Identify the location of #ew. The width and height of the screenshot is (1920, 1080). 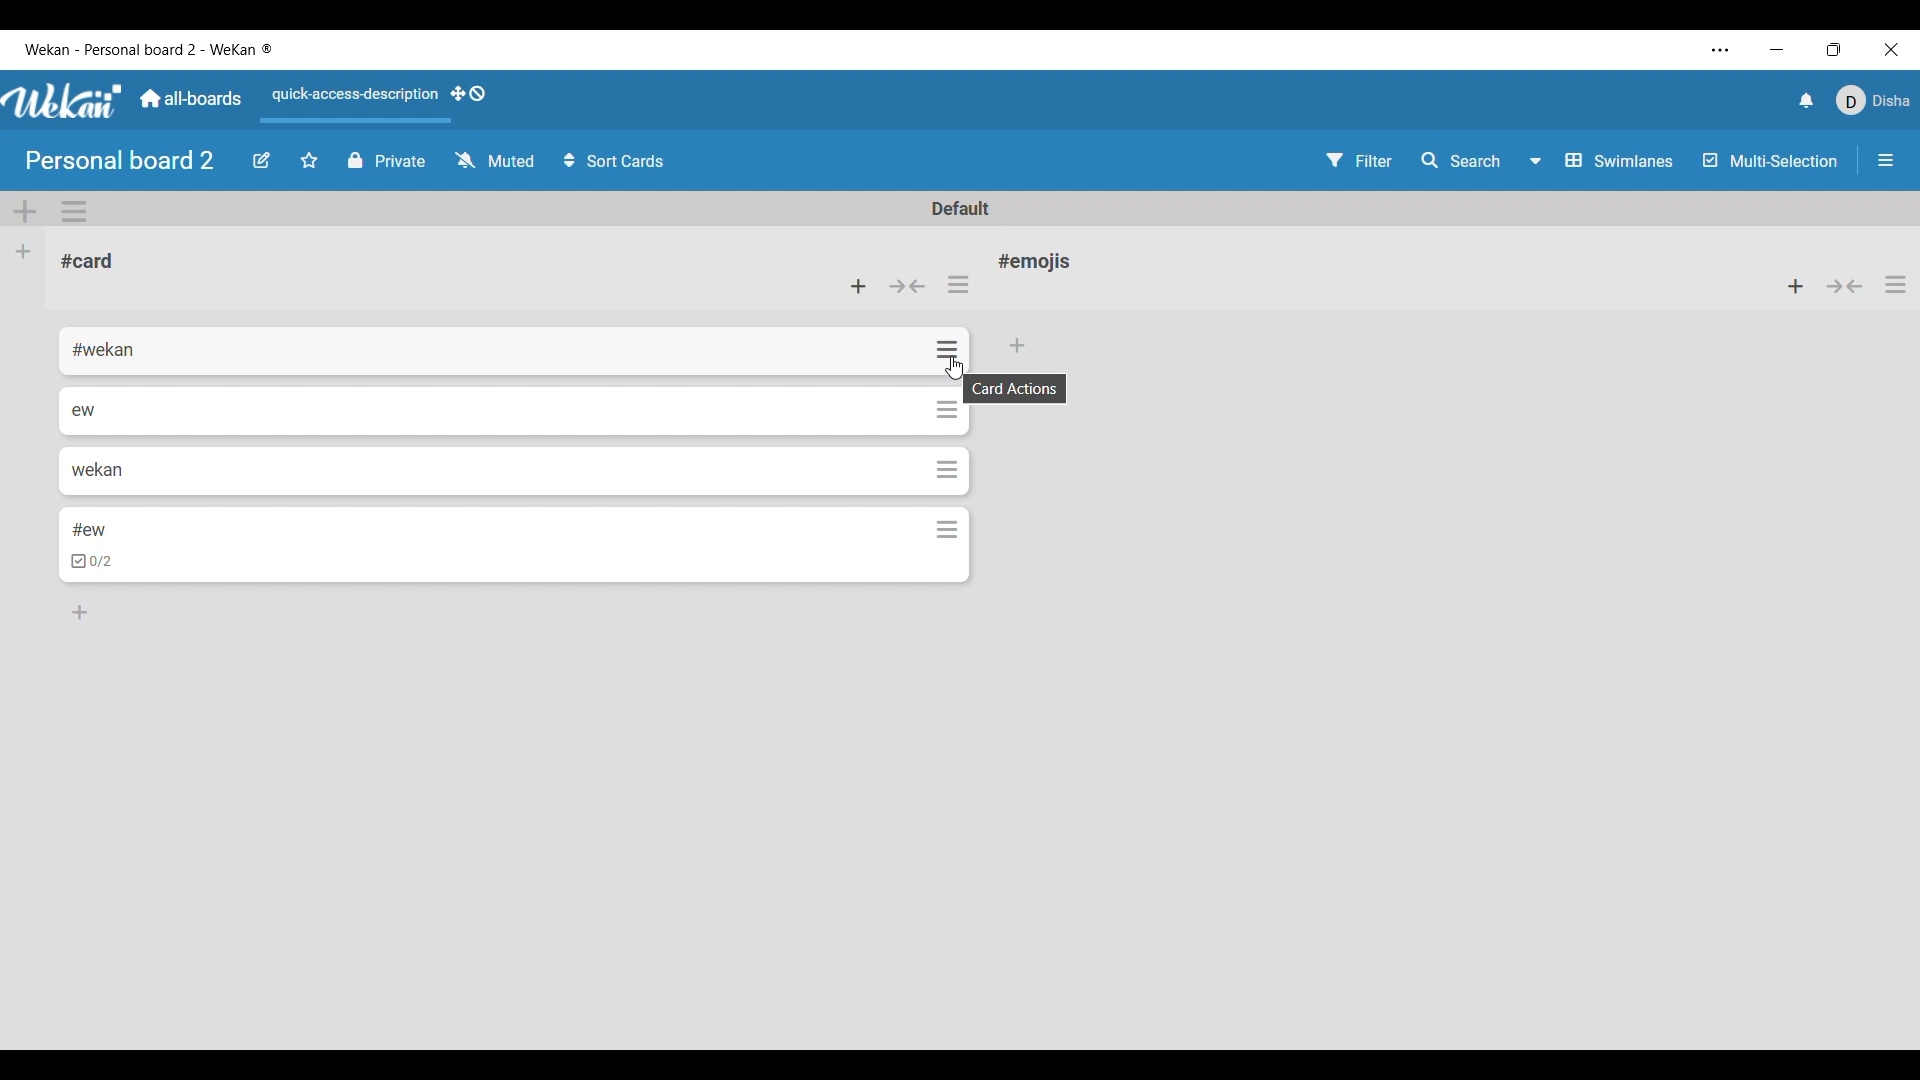
(90, 528).